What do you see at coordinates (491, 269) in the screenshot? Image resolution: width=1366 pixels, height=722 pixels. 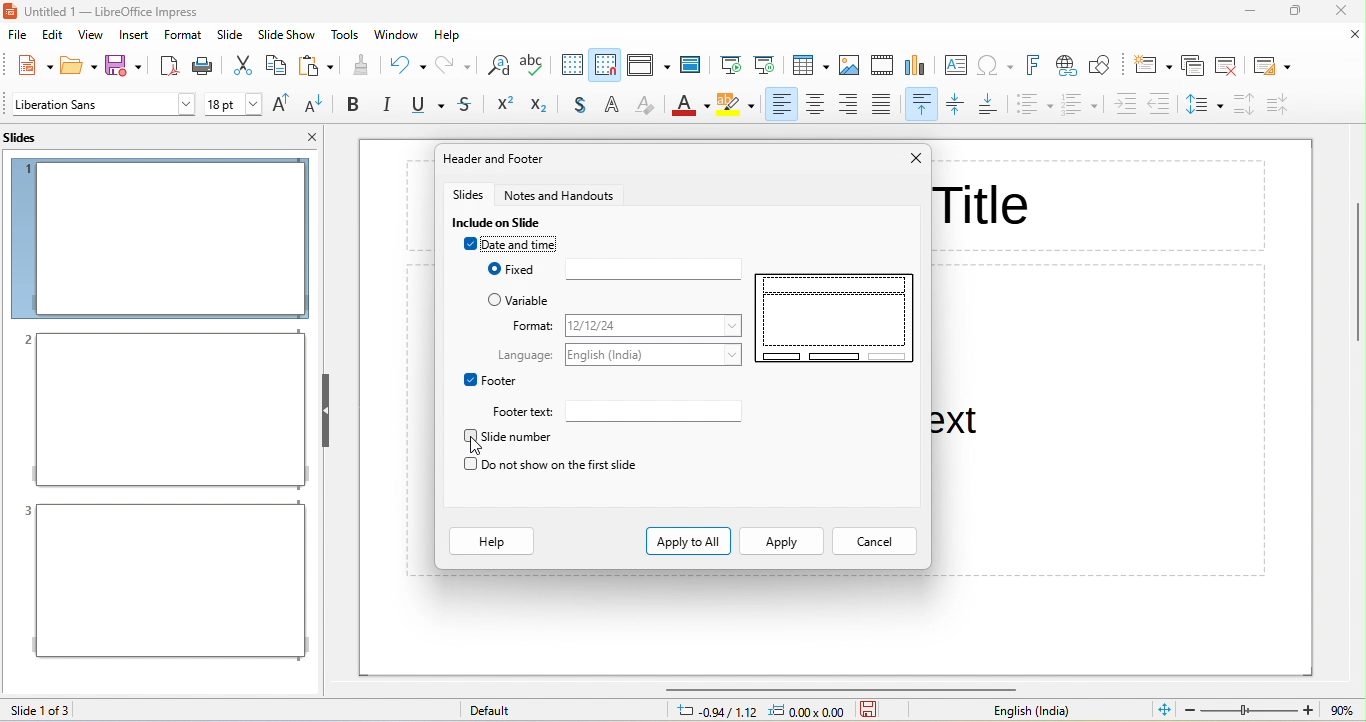 I see `Checkbox` at bounding box center [491, 269].